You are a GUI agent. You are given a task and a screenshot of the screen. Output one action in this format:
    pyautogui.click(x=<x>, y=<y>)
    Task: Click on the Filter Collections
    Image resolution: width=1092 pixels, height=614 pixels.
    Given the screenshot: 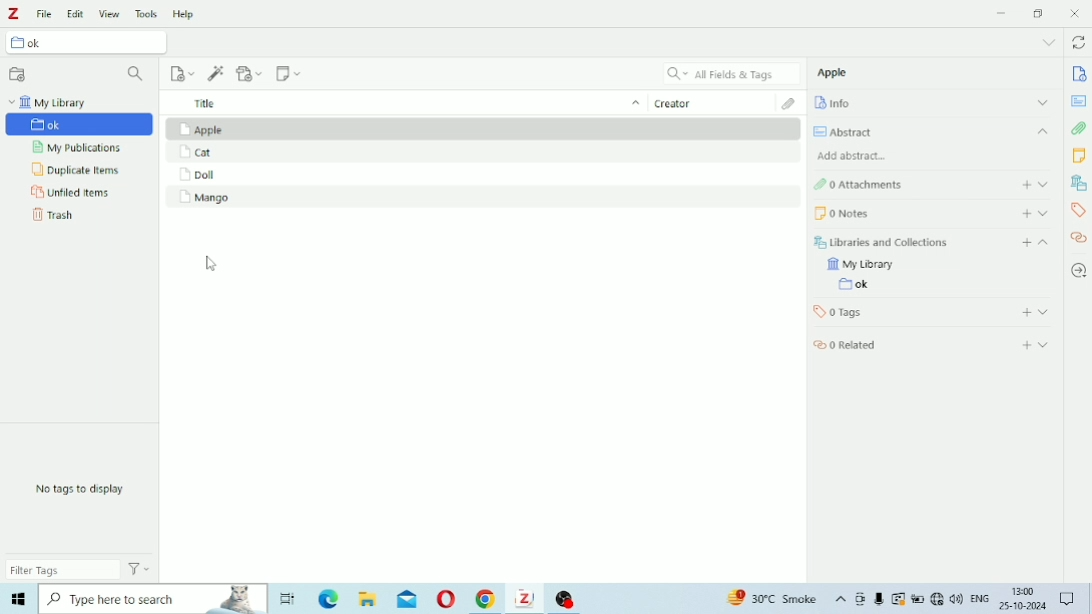 What is the action you would take?
    pyautogui.click(x=137, y=73)
    